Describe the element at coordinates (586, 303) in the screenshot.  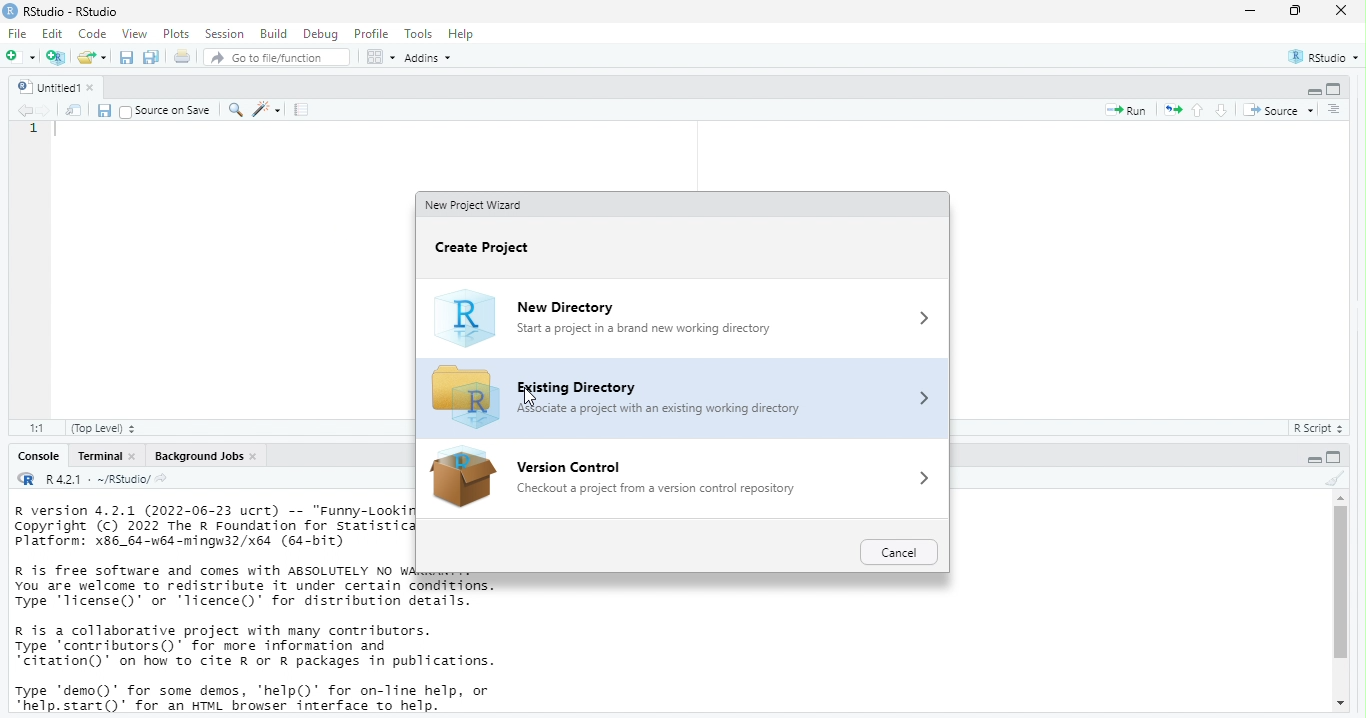
I see `New directory` at that location.